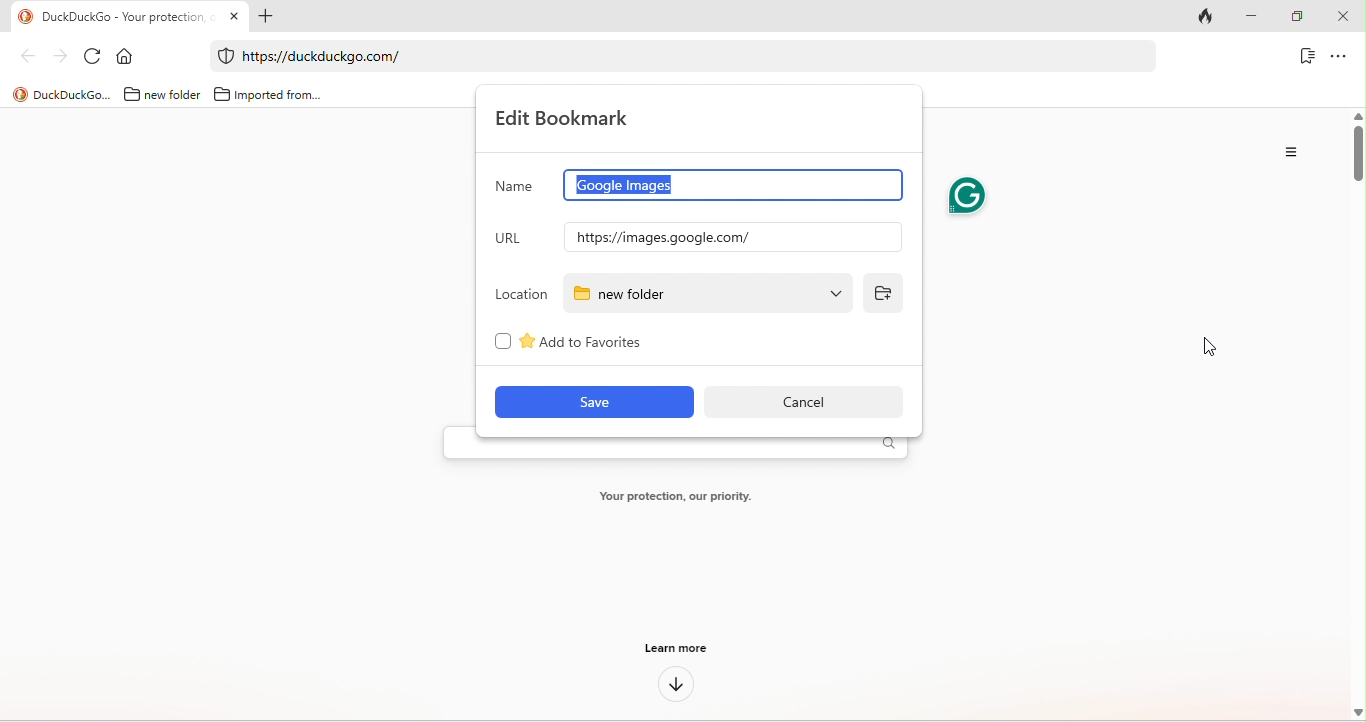  Describe the element at coordinates (56, 55) in the screenshot. I see `forward` at that location.